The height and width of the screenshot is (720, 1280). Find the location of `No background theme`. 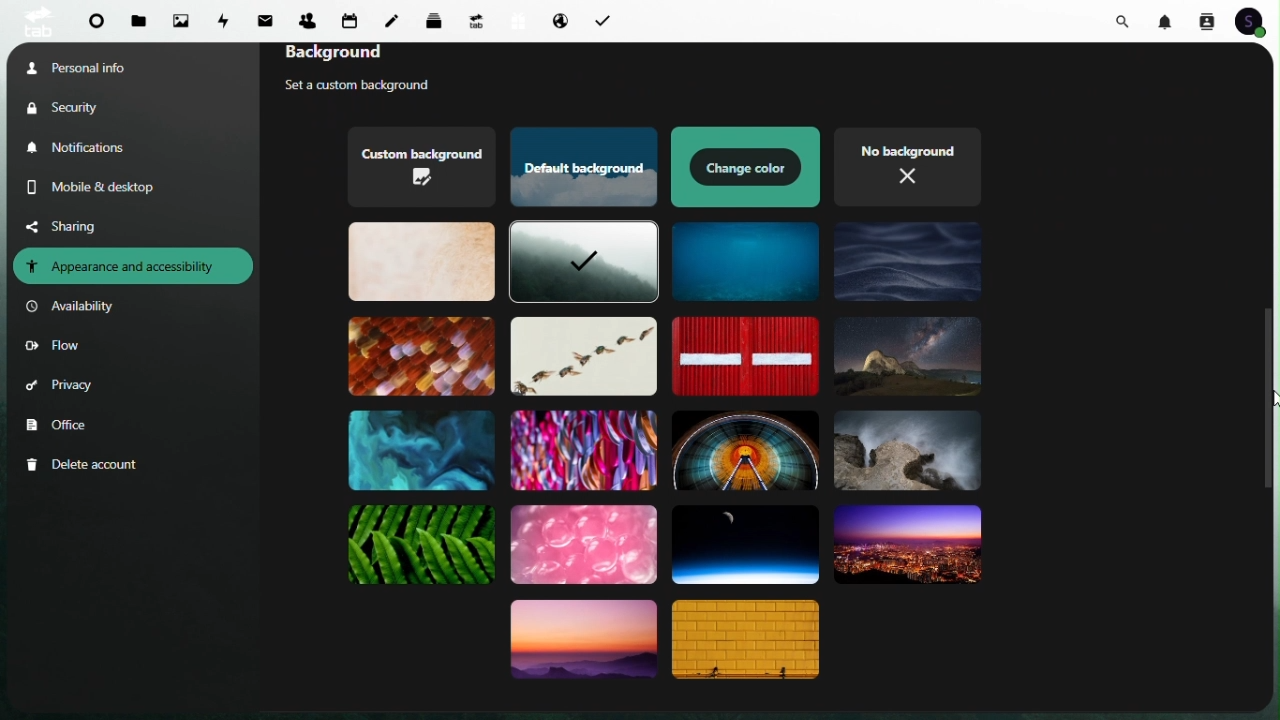

No background theme is located at coordinates (907, 165).